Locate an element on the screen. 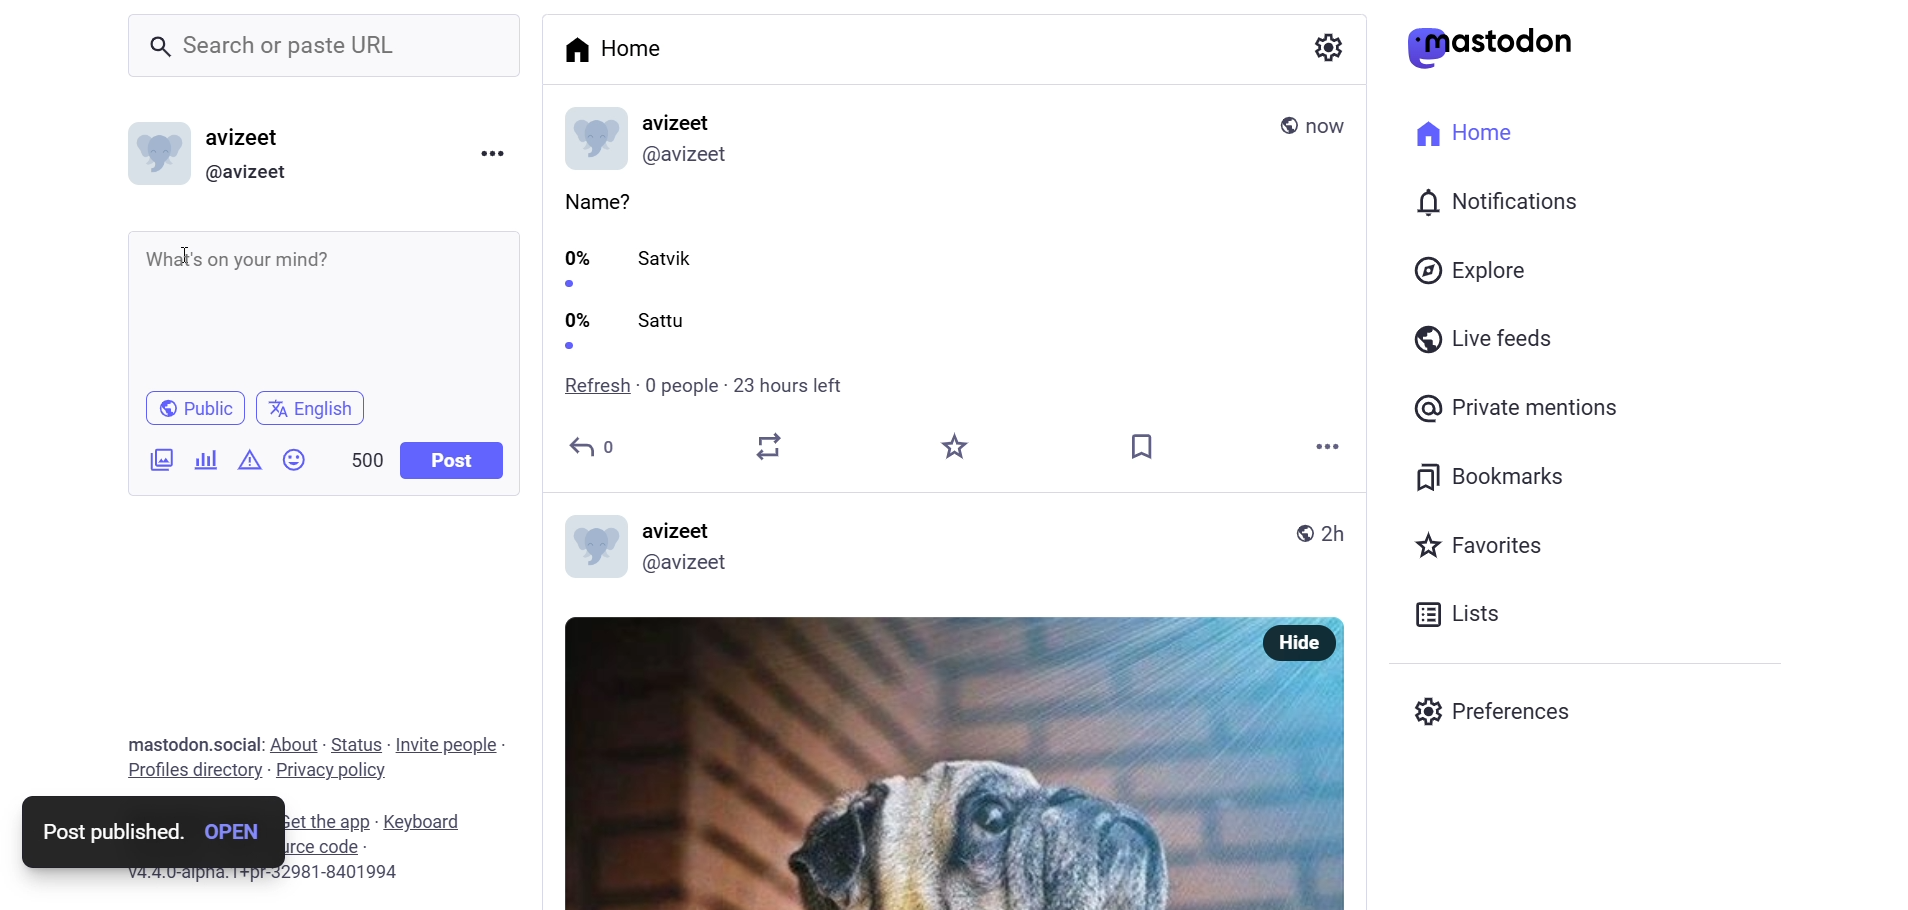 This screenshot has width=1908, height=910. name is located at coordinates (682, 120).